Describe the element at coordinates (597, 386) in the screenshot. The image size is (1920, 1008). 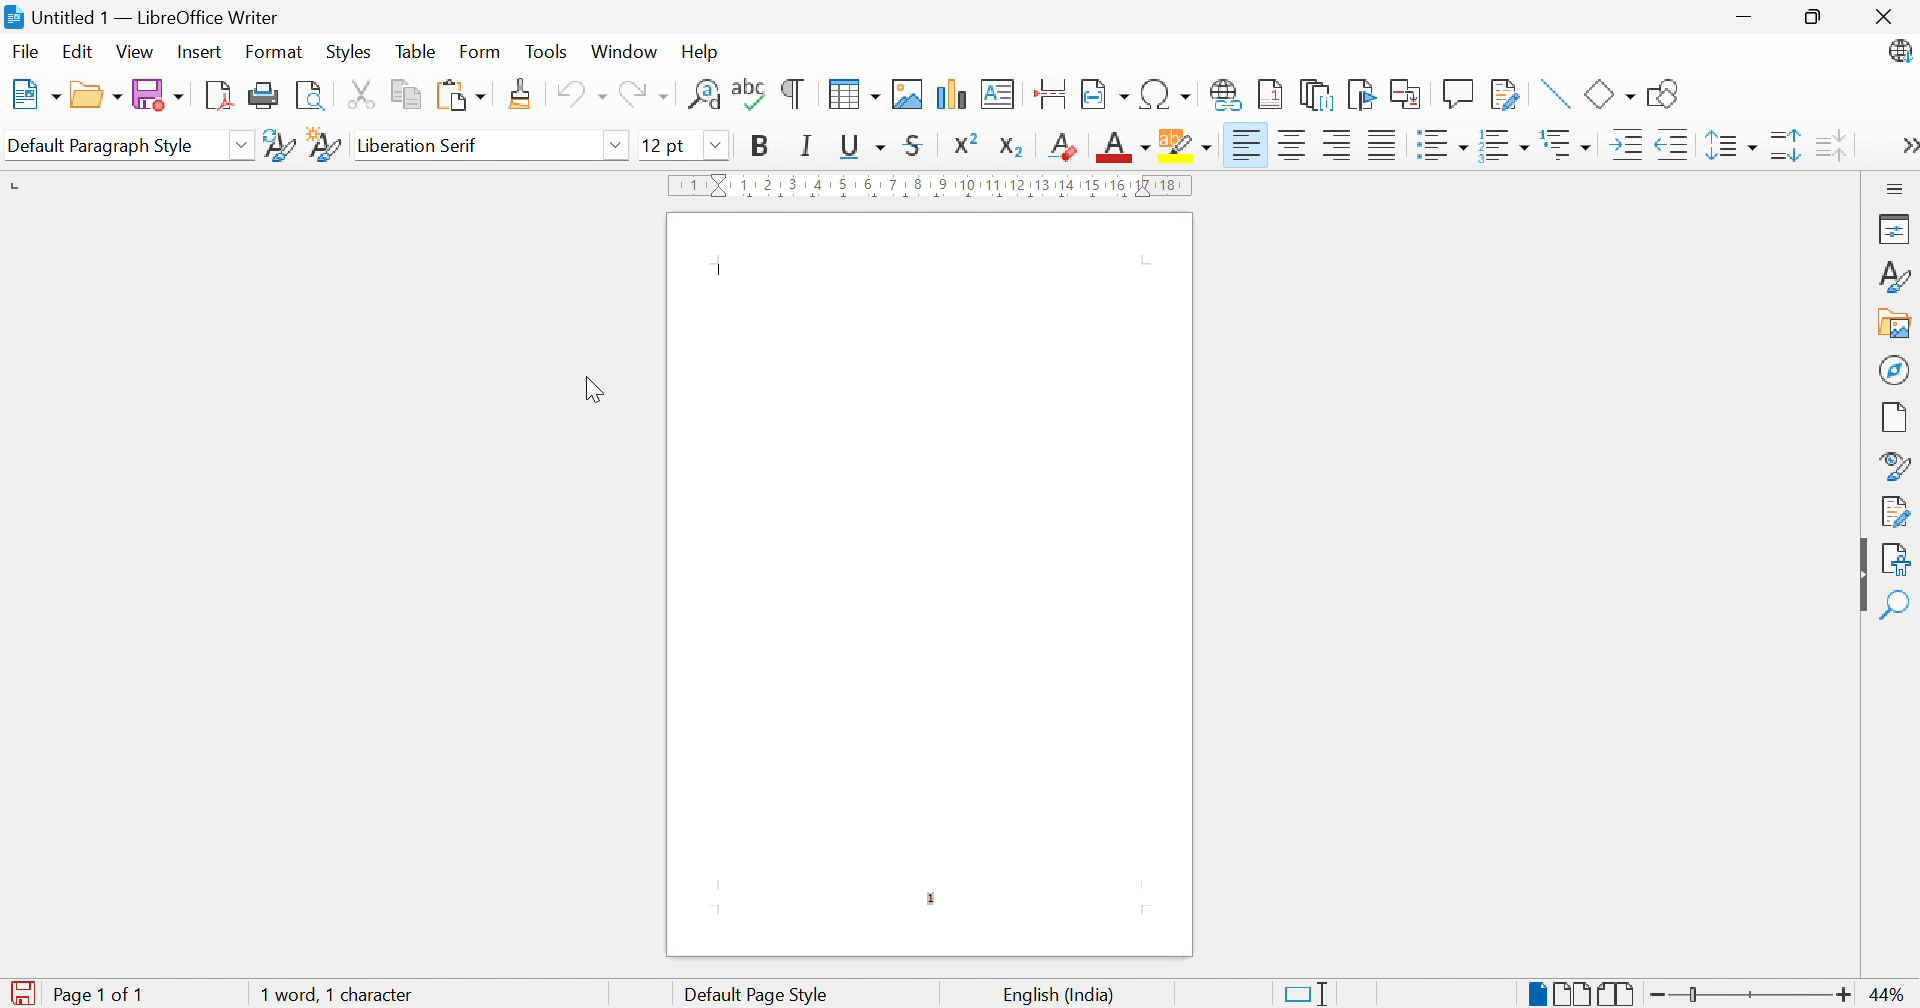
I see `Cursor` at that location.